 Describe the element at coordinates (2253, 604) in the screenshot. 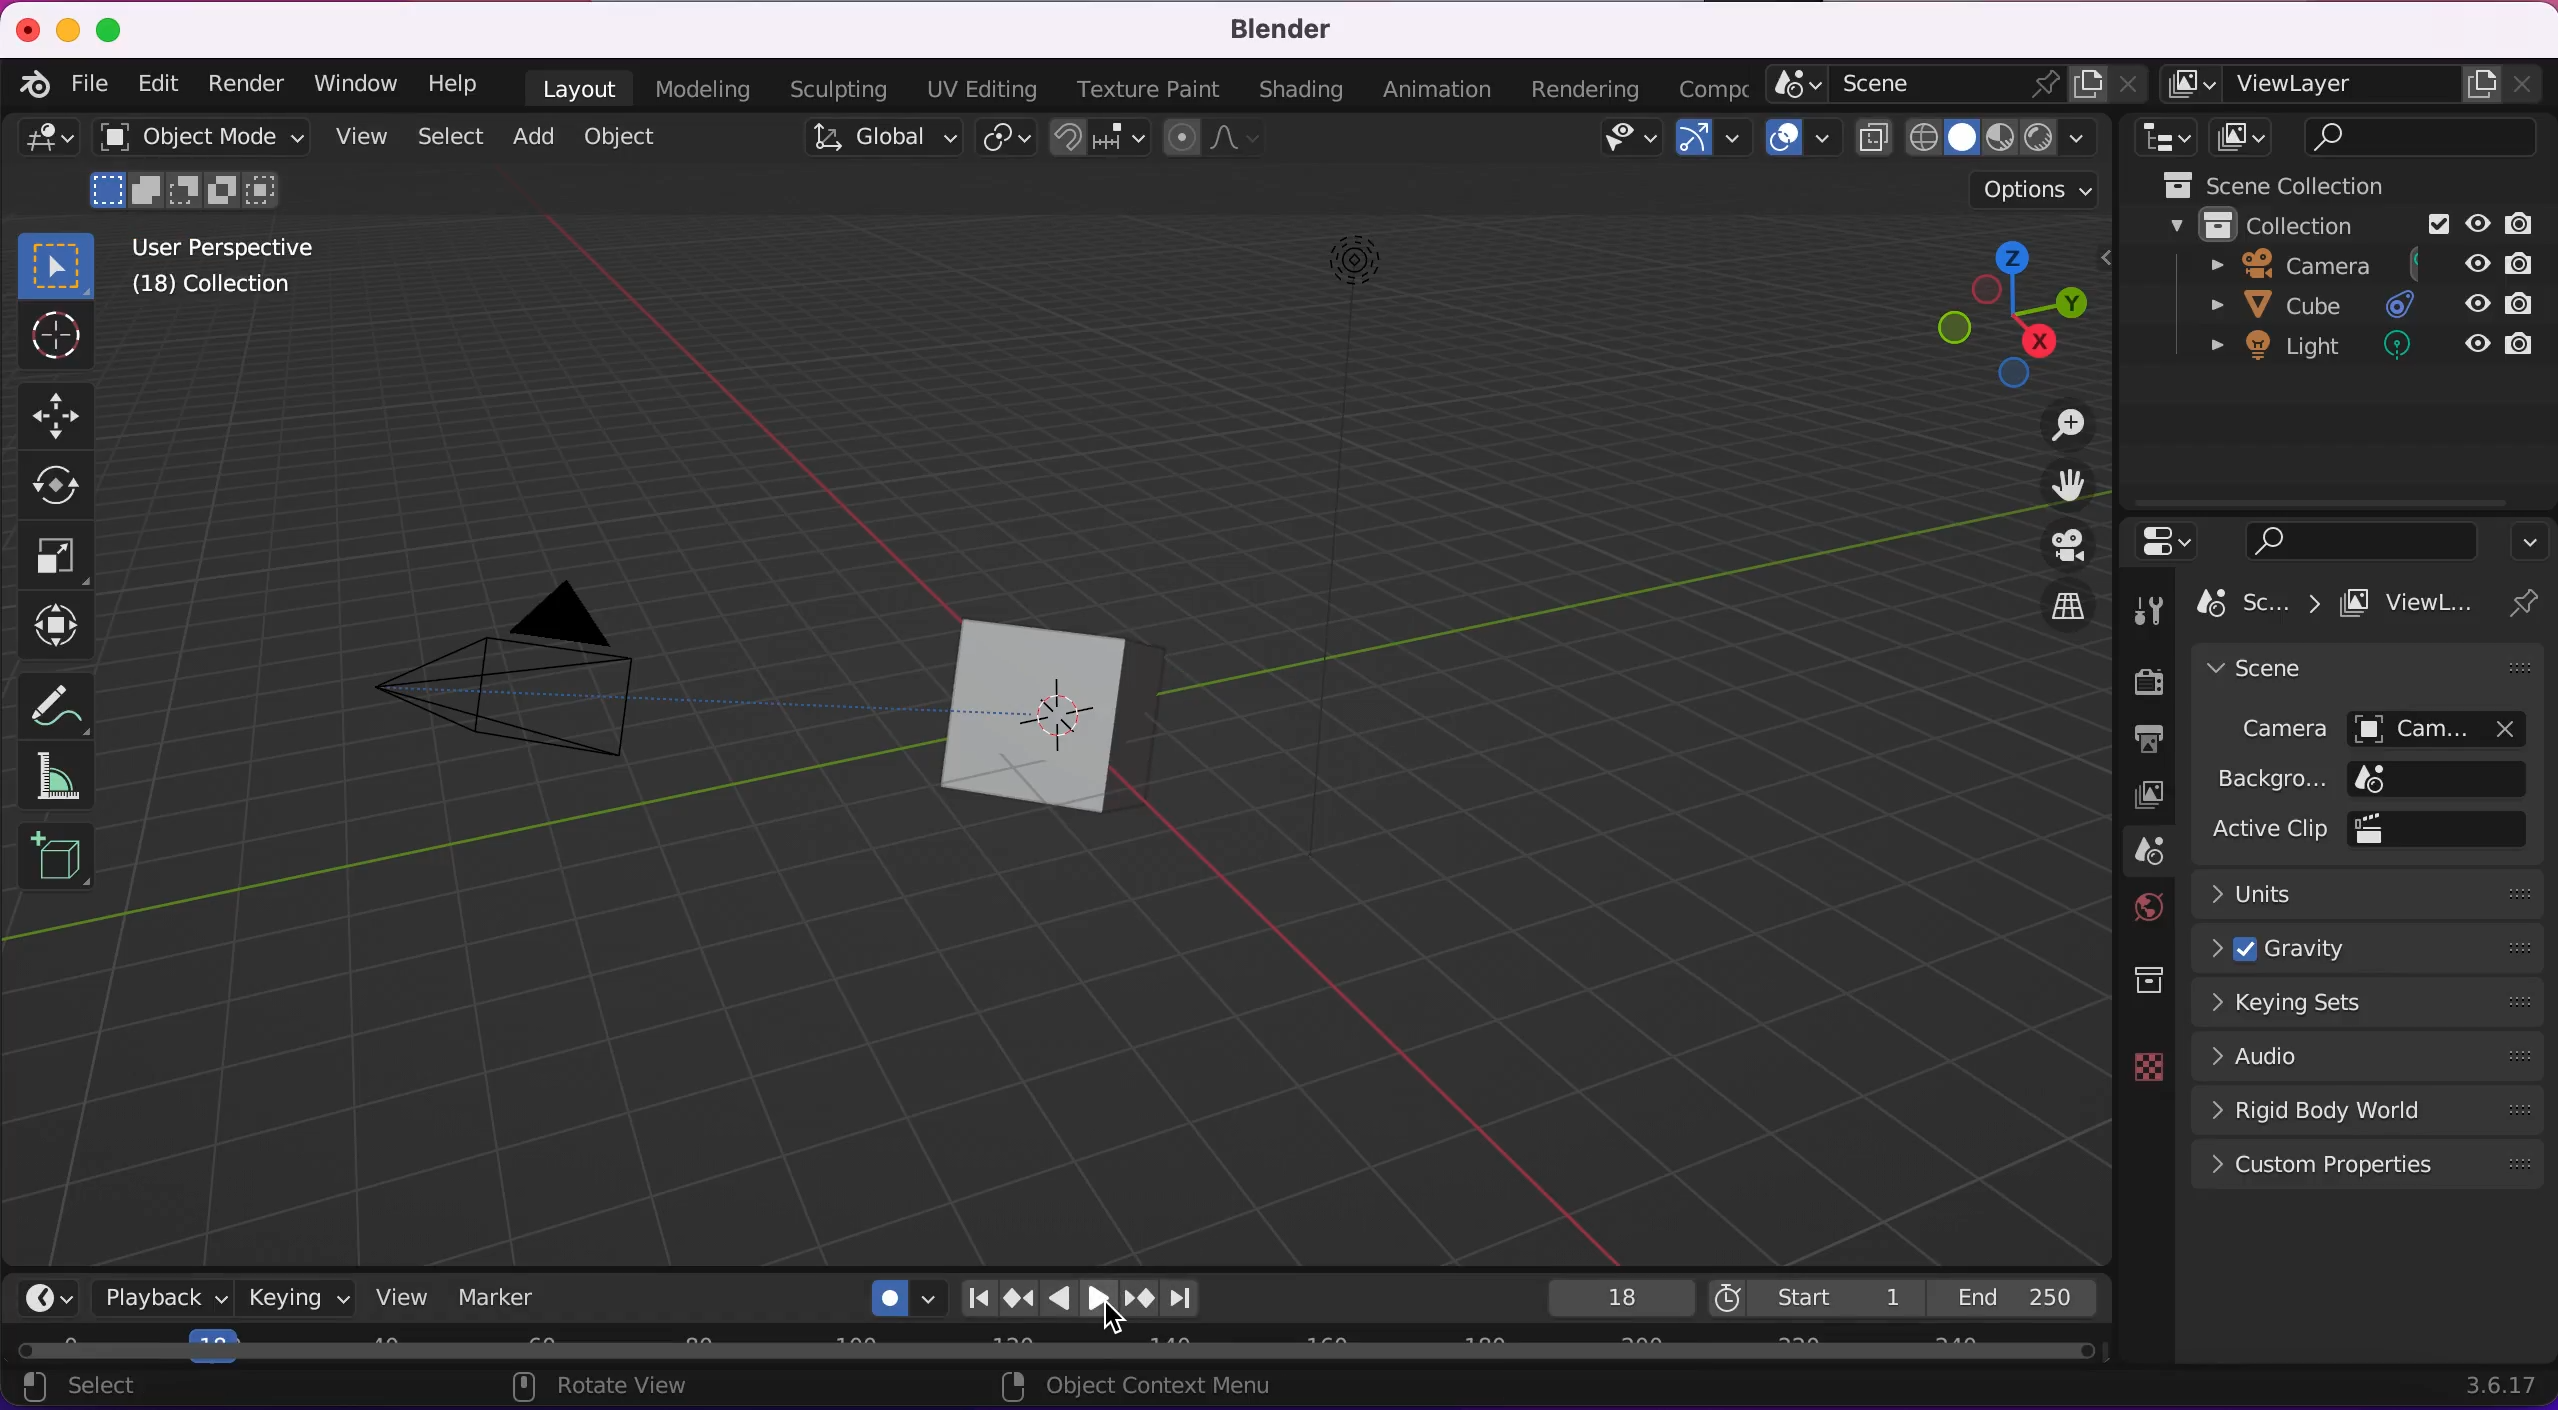

I see `scene` at that location.